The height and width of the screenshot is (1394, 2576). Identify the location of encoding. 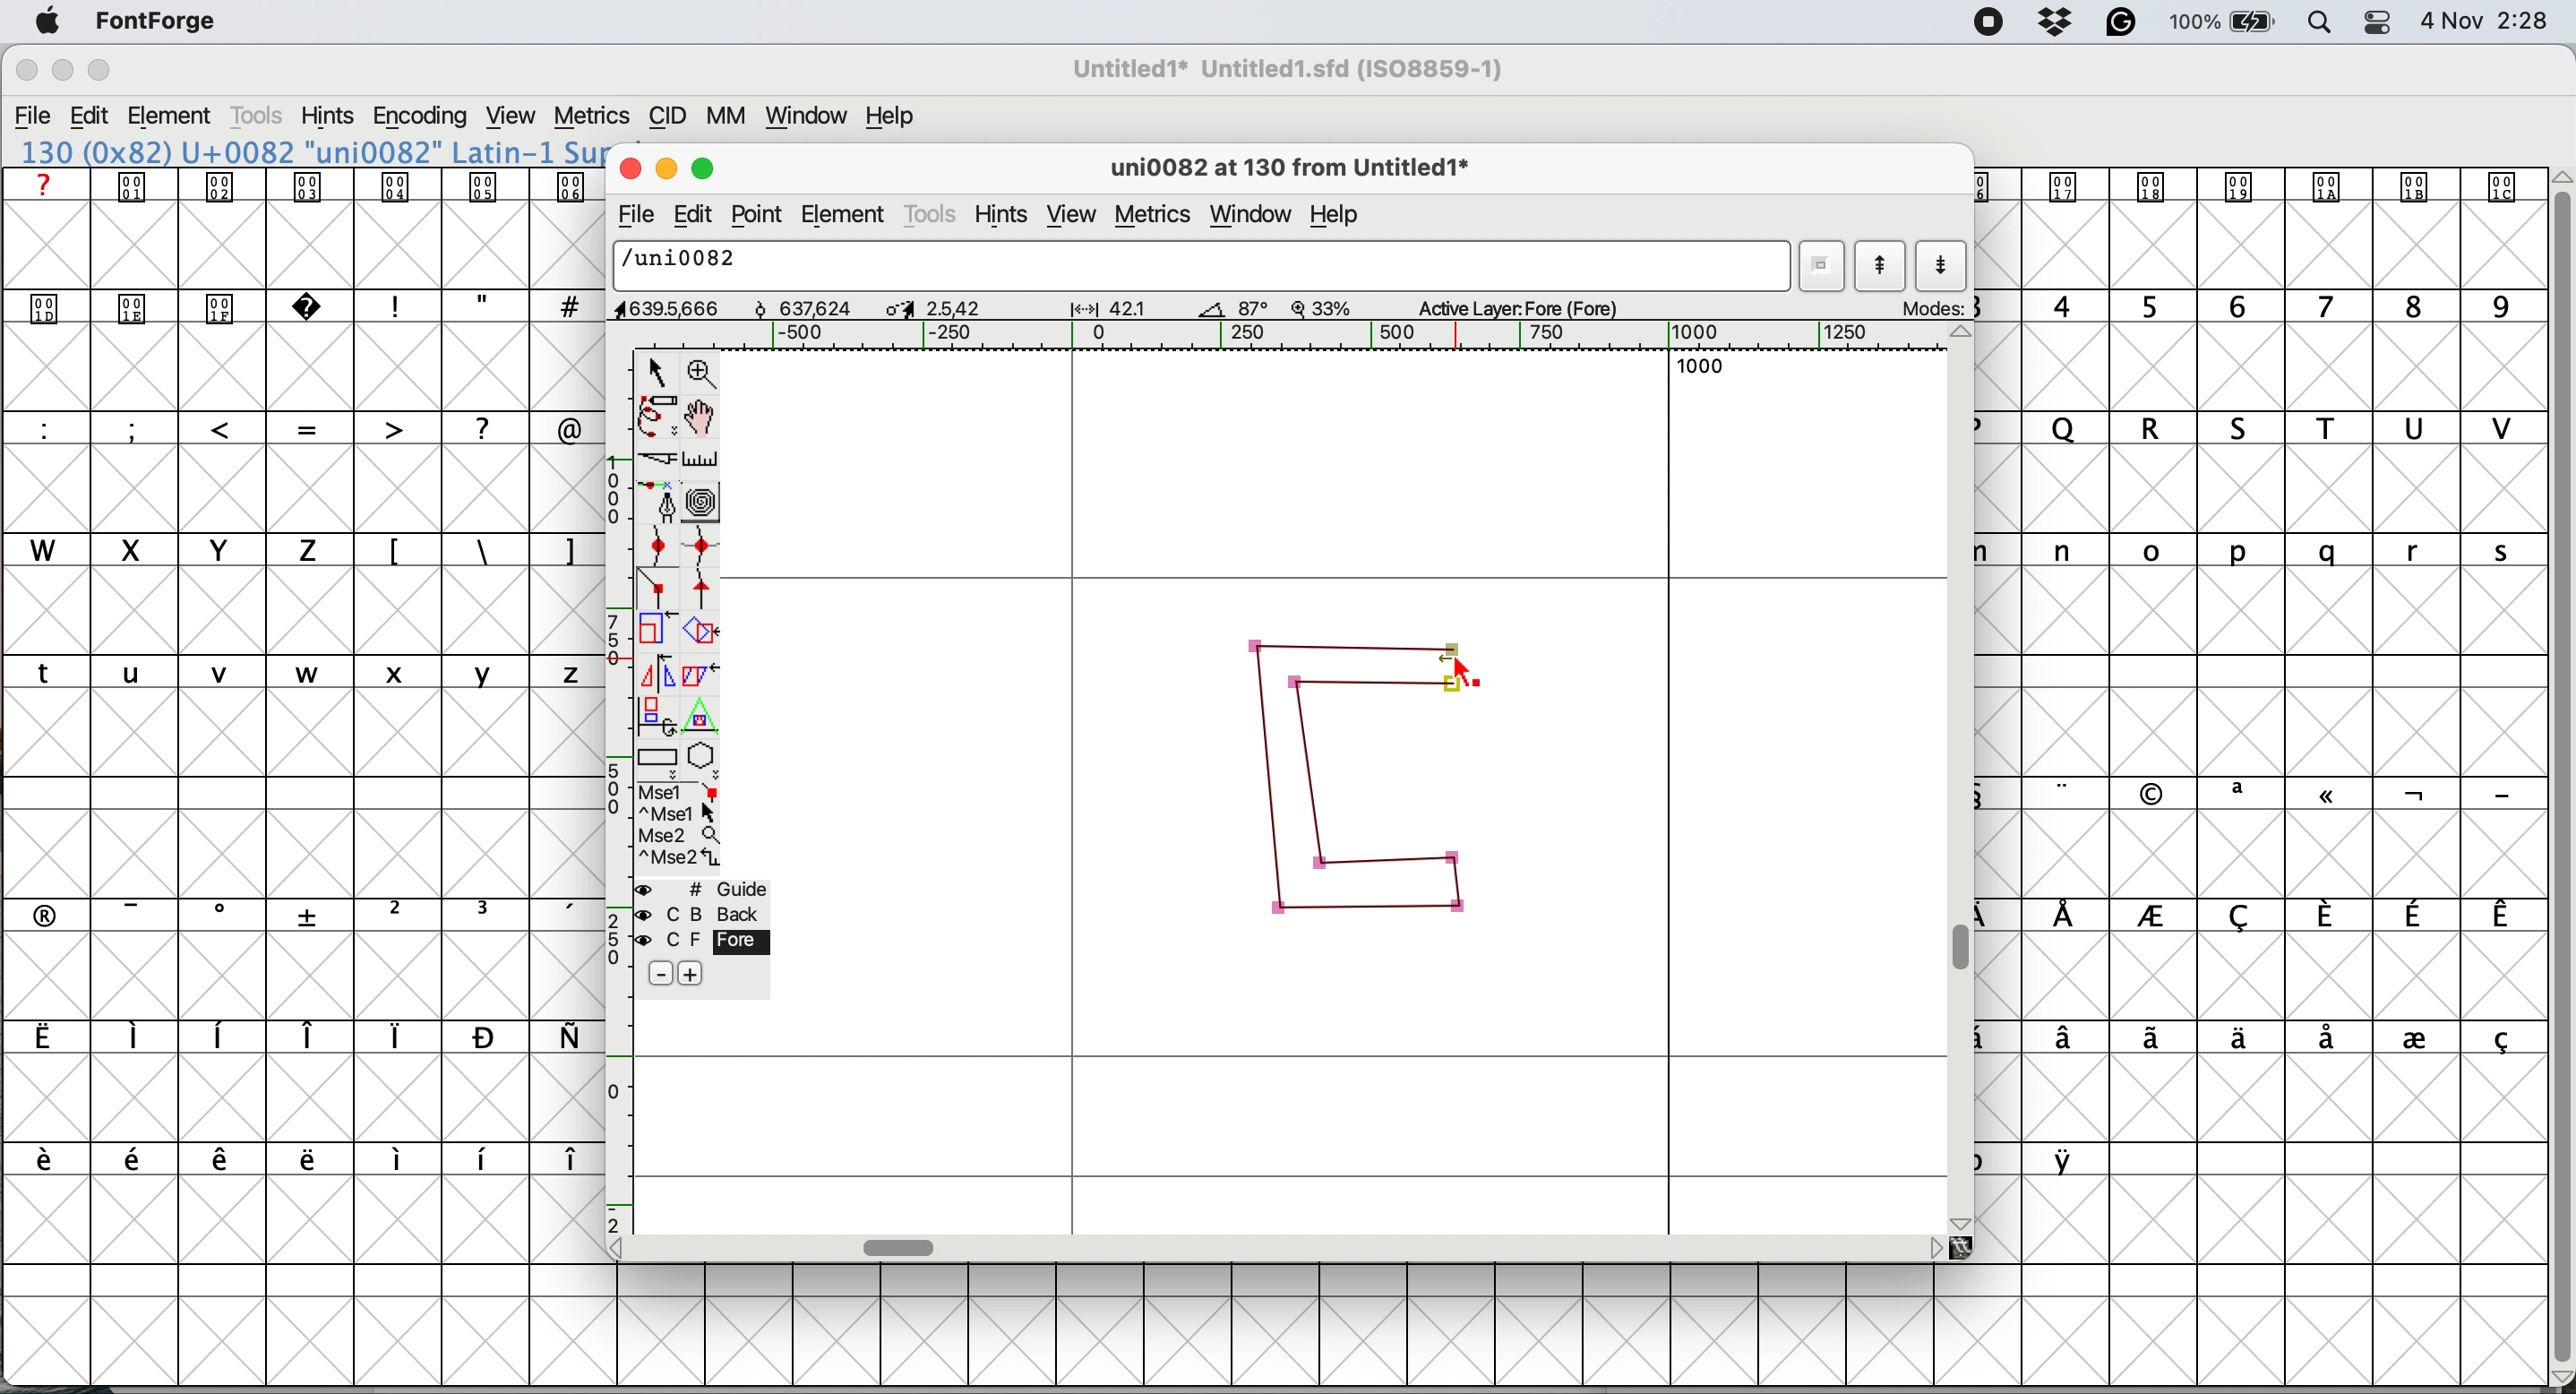
(422, 117).